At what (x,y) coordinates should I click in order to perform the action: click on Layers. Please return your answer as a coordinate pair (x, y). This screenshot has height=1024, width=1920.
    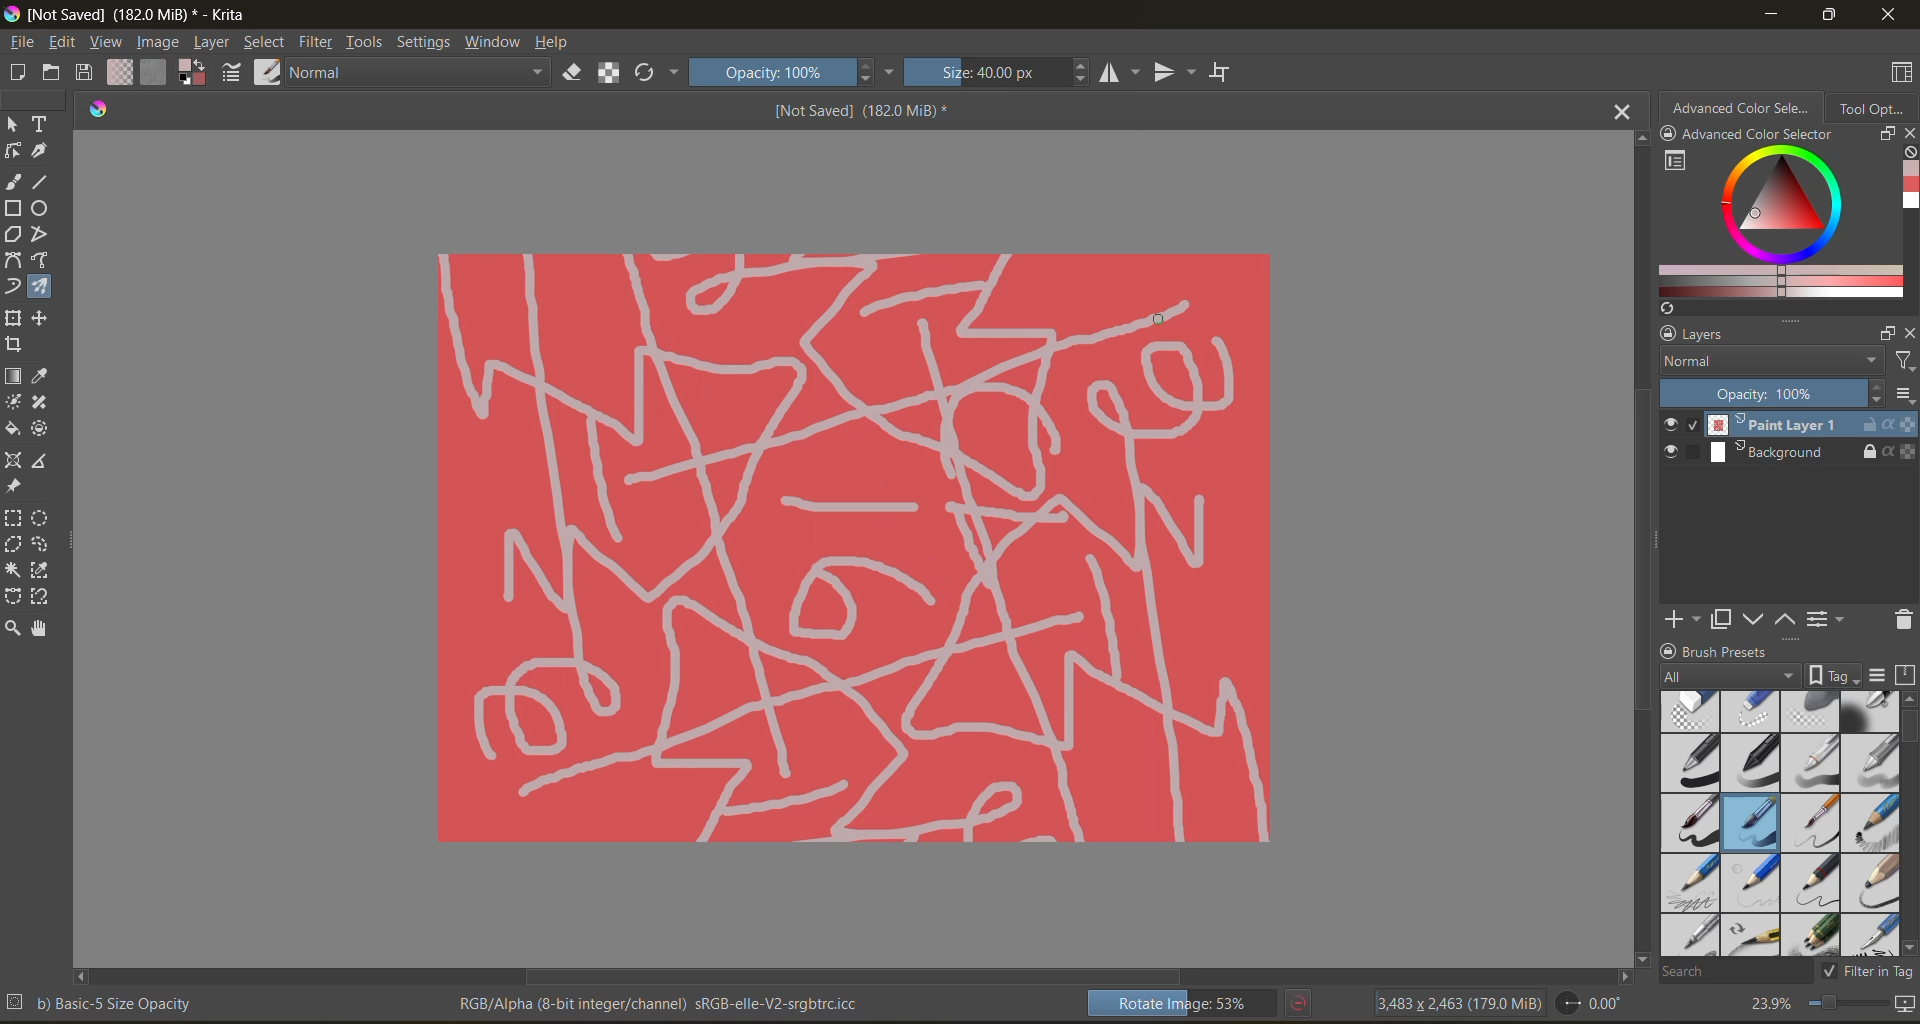
    Looking at the image, I should click on (1714, 334).